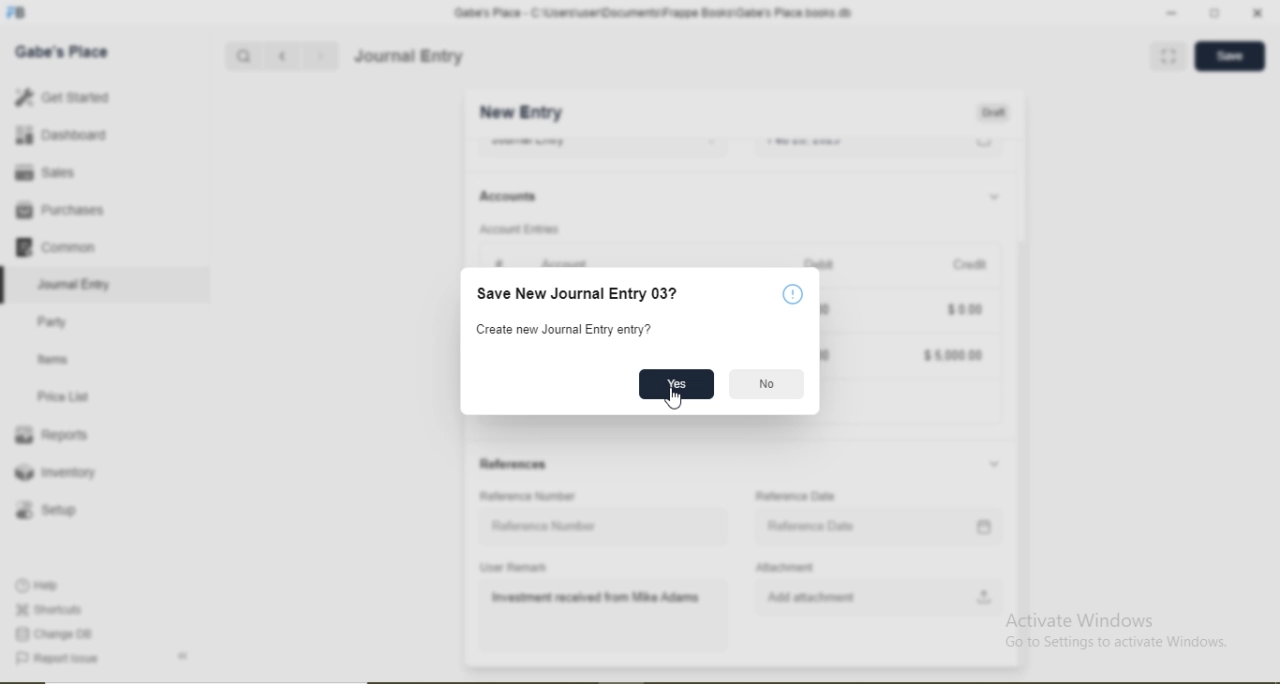 This screenshot has height=684, width=1280. What do you see at coordinates (784, 567) in the screenshot?
I see `Attachment` at bounding box center [784, 567].